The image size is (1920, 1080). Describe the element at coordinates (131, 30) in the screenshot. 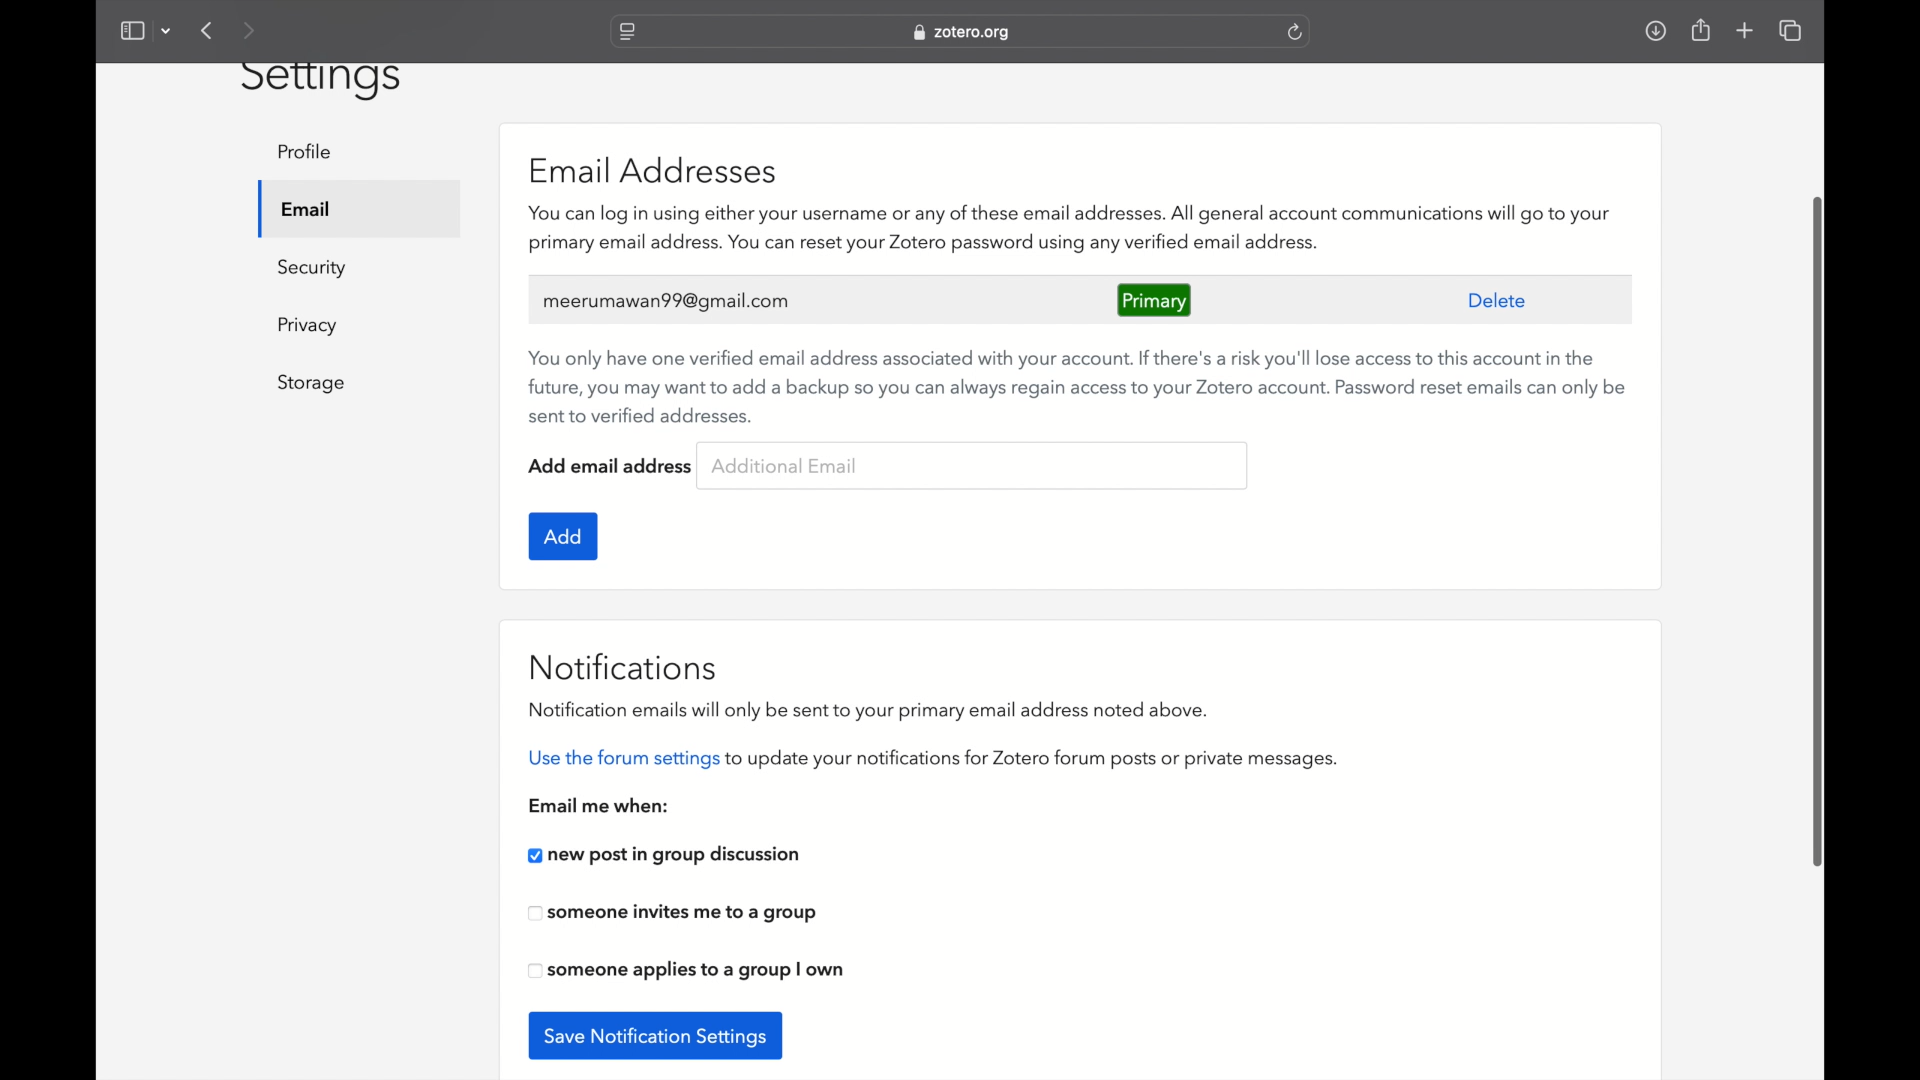

I see `show sidebar` at that location.